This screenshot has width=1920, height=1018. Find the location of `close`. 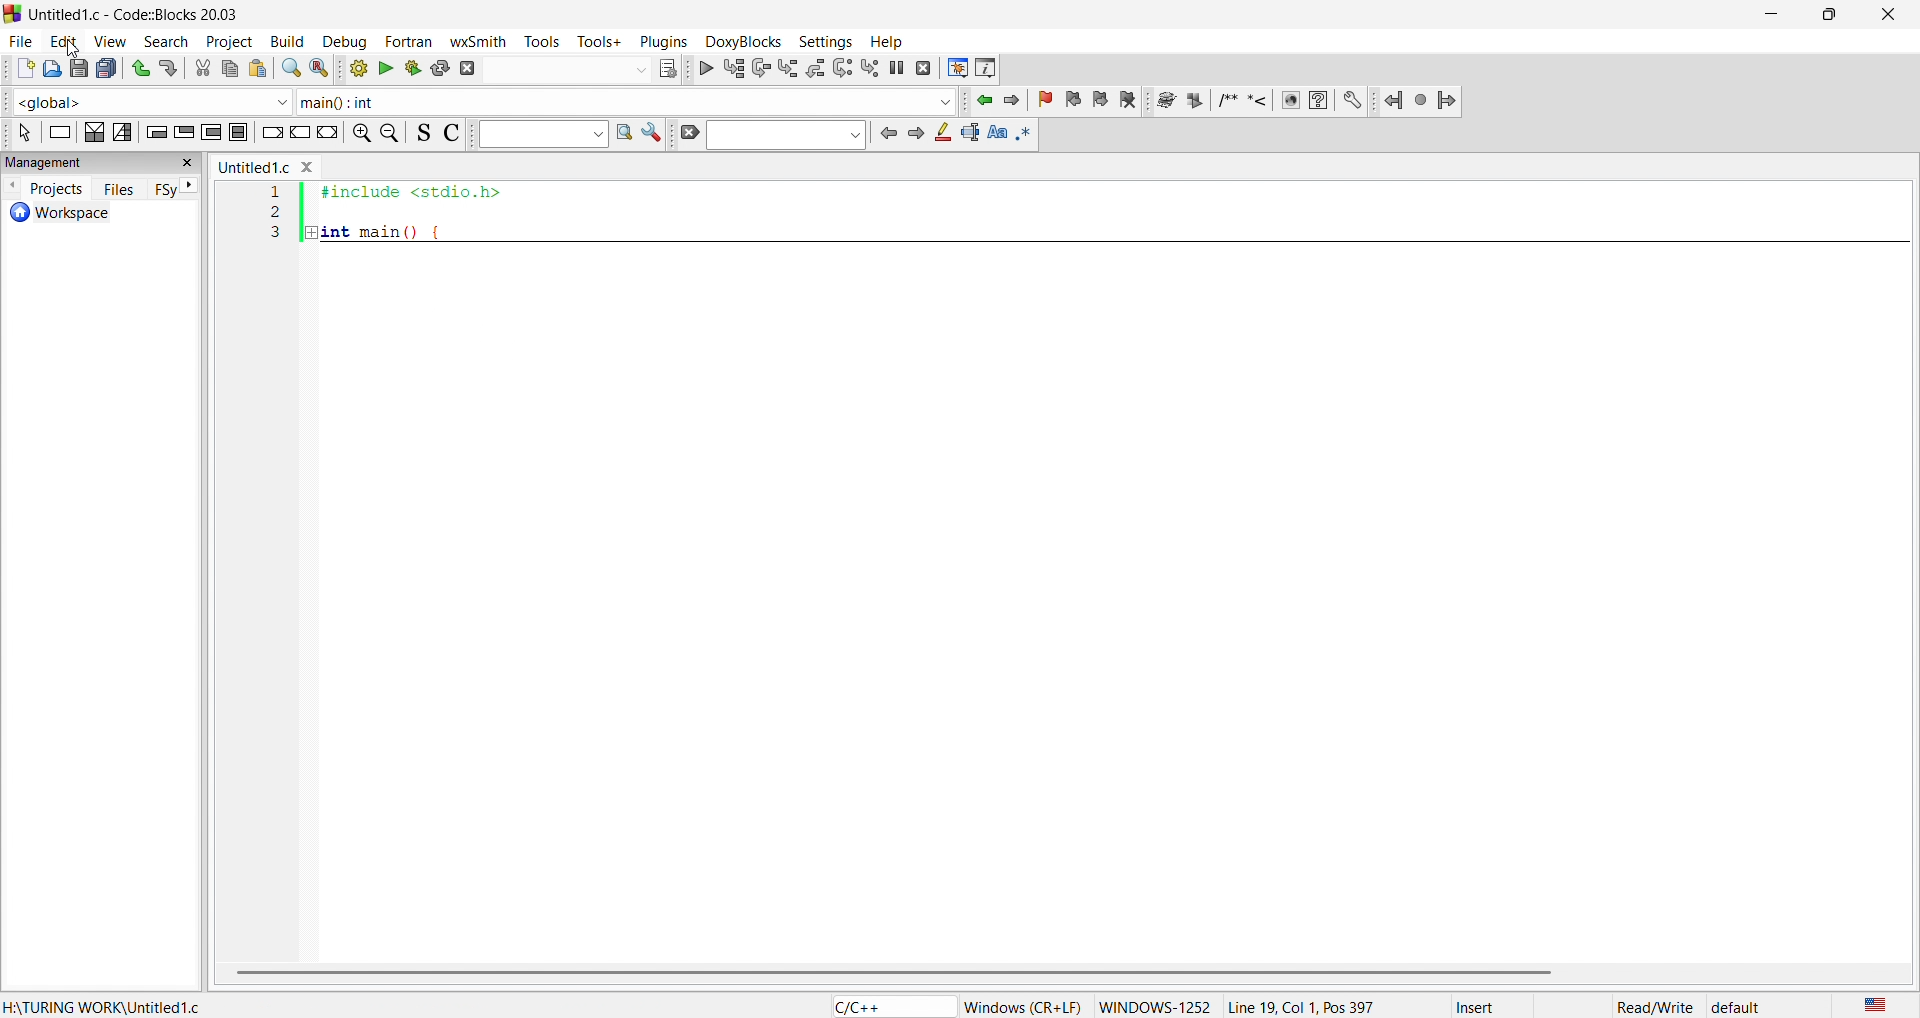

close is located at coordinates (1886, 15).